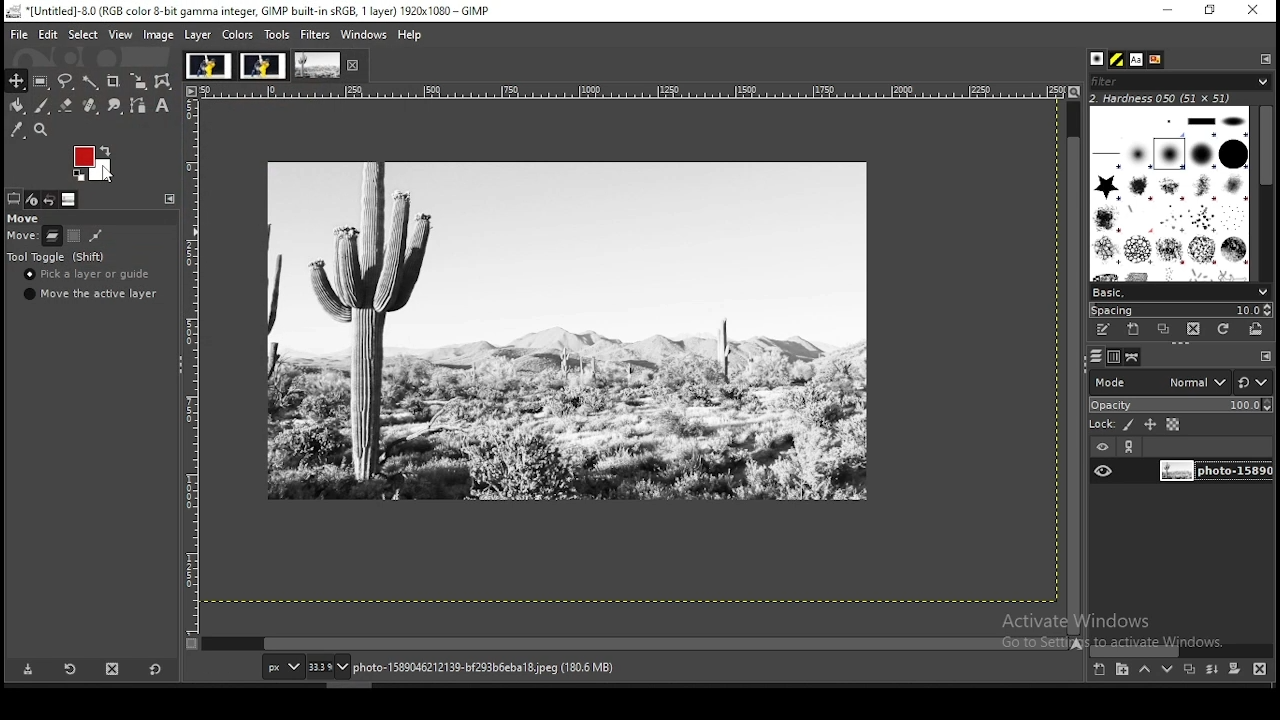 This screenshot has height=720, width=1280. What do you see at coordinates (1252, 383) in the screenshot?
I see `switch to other modes` at bounding box center [1252, 383].